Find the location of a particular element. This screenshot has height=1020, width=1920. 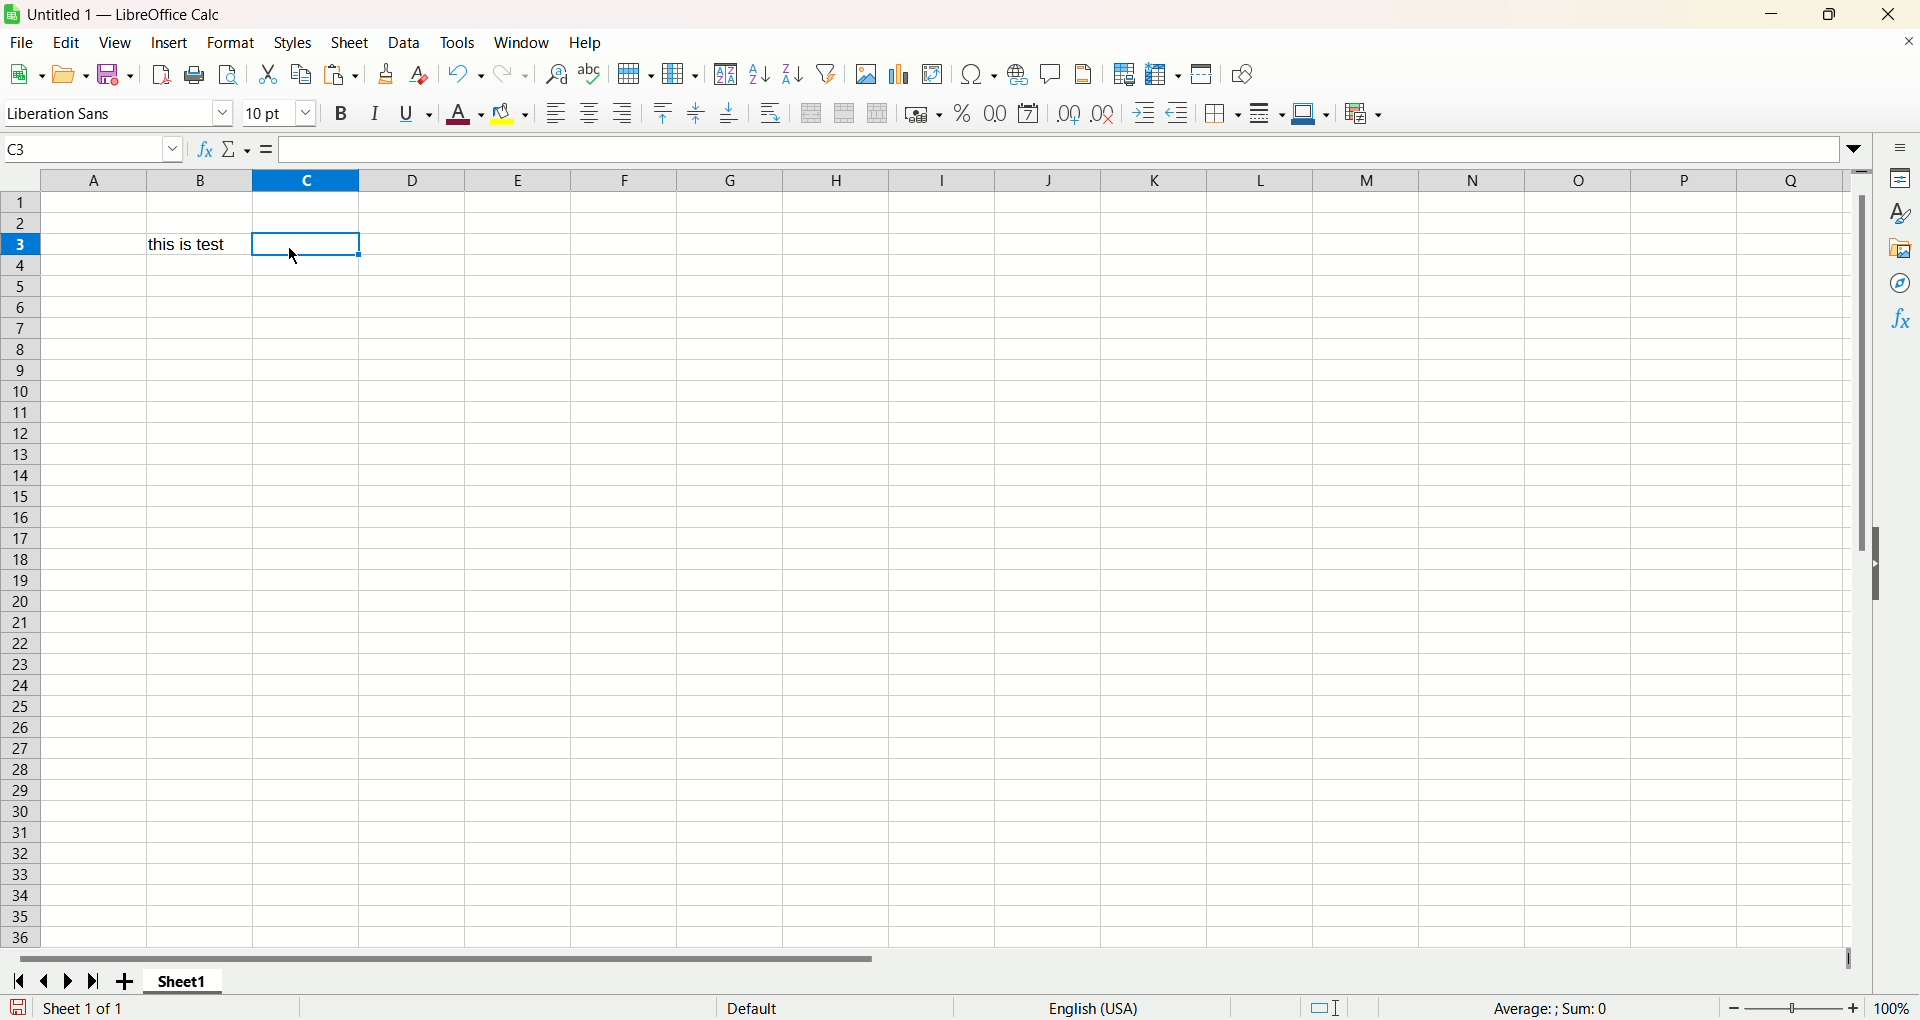

name box is located at coordinates (94, 148).